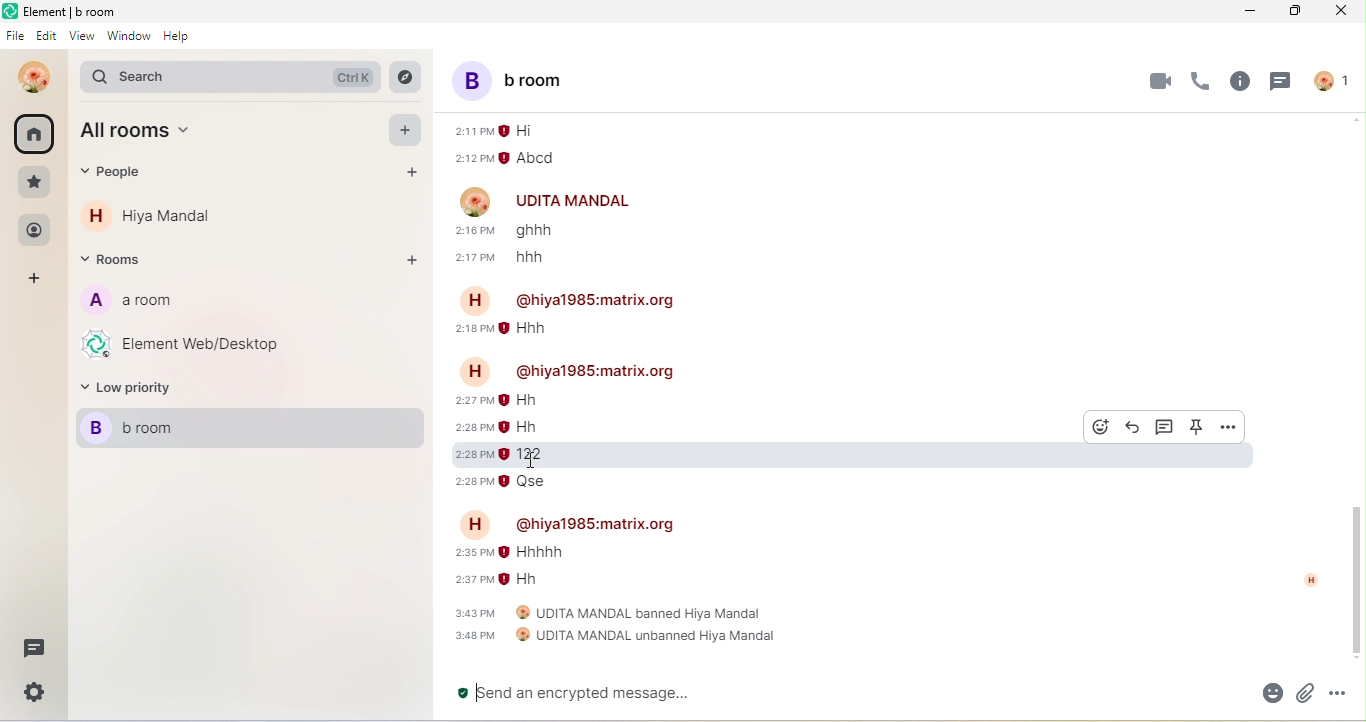 The height and width of the screenshot is (722, 1366). What do you see at coordinates (31, 697) in the screenshot?
I see `setting` at bounding box center [31, 697].